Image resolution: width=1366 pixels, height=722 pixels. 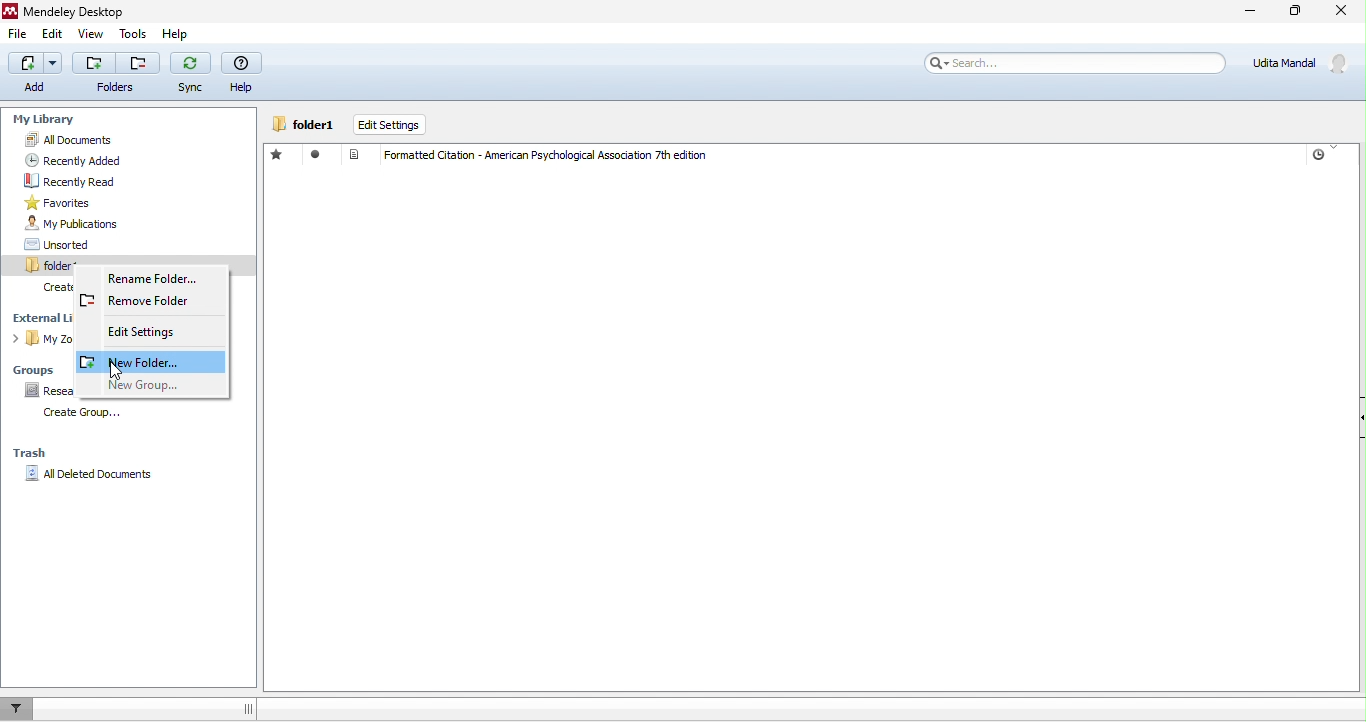 What do you see at coordinates (190, 71) in the screenshot?
I see `sync` at bounding box center [190, 71].